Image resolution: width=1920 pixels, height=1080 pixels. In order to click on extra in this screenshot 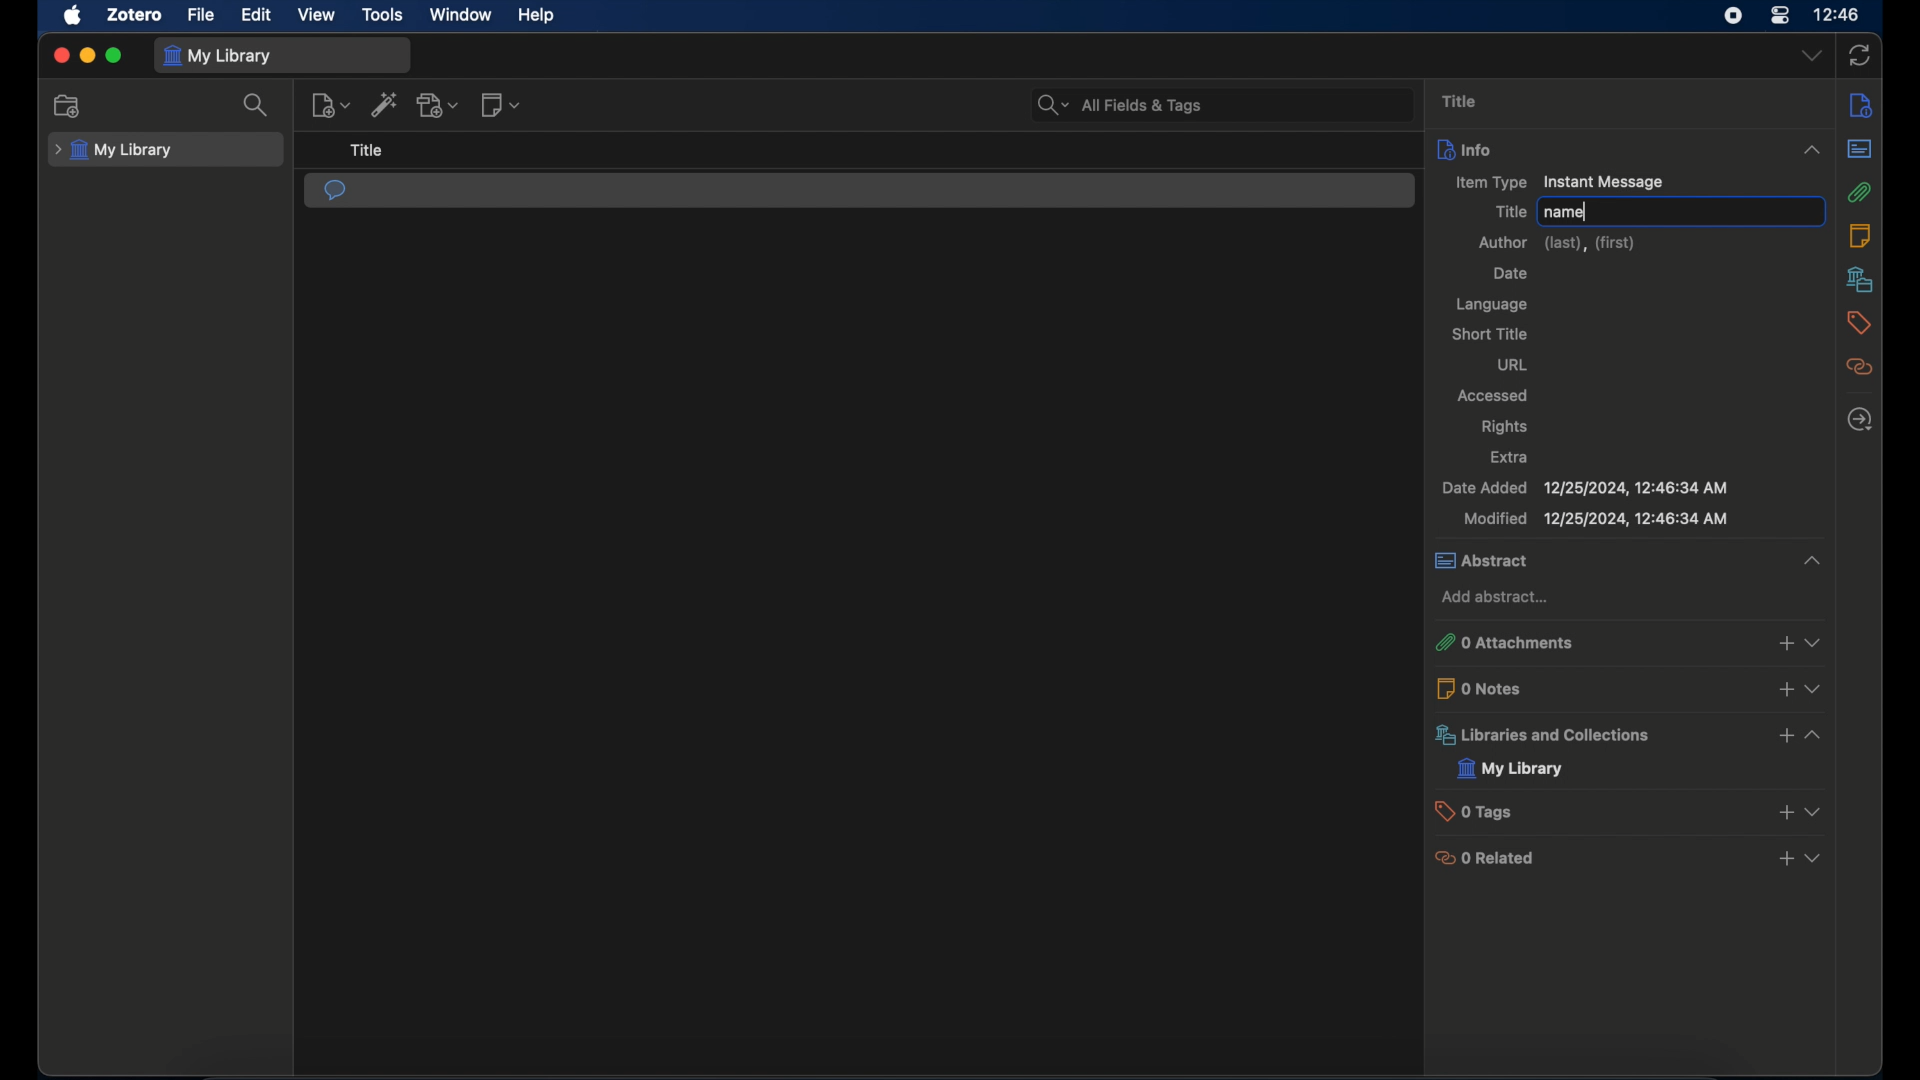, I will do `click(1510, 458)`.